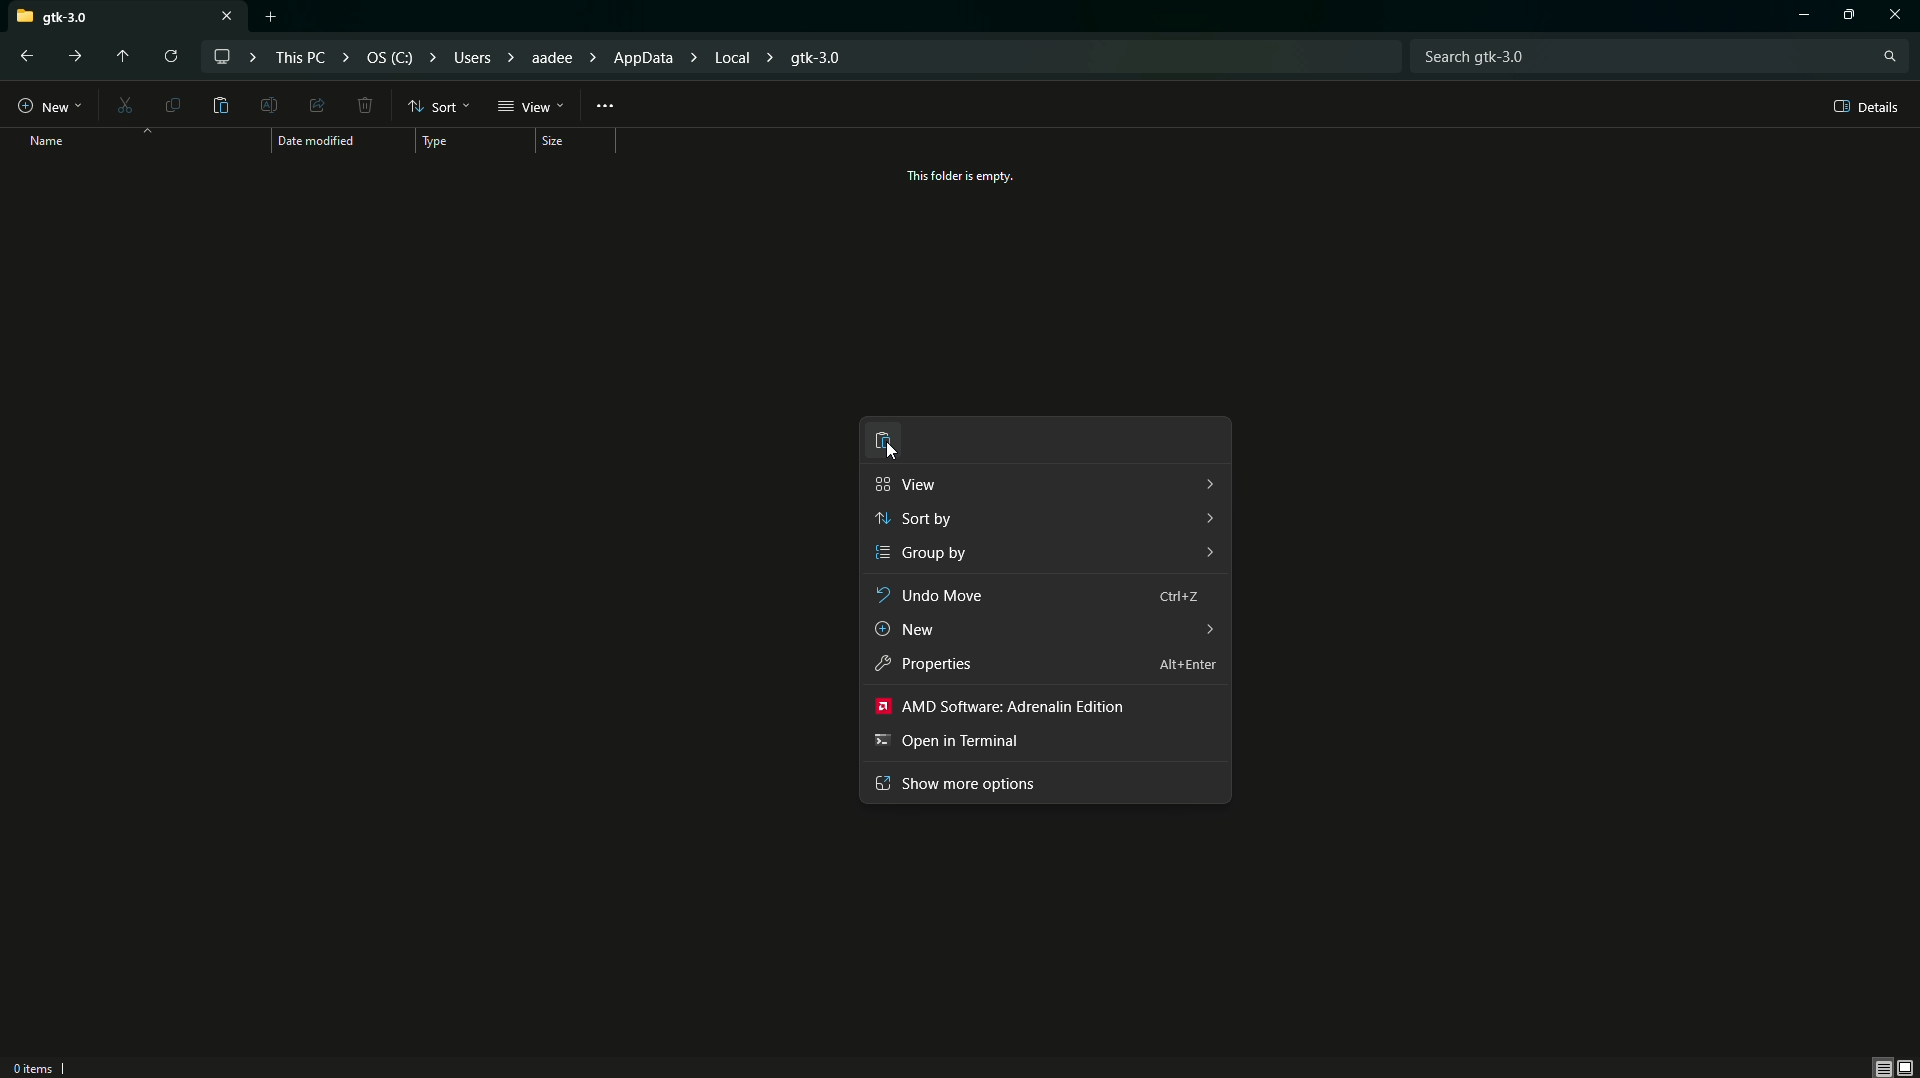 This screenshot has width=1920, height=1078. What do you see at coordinates (1049, 551) in the screenshot?
I see `Group by` at bounding box center [1049, 551].